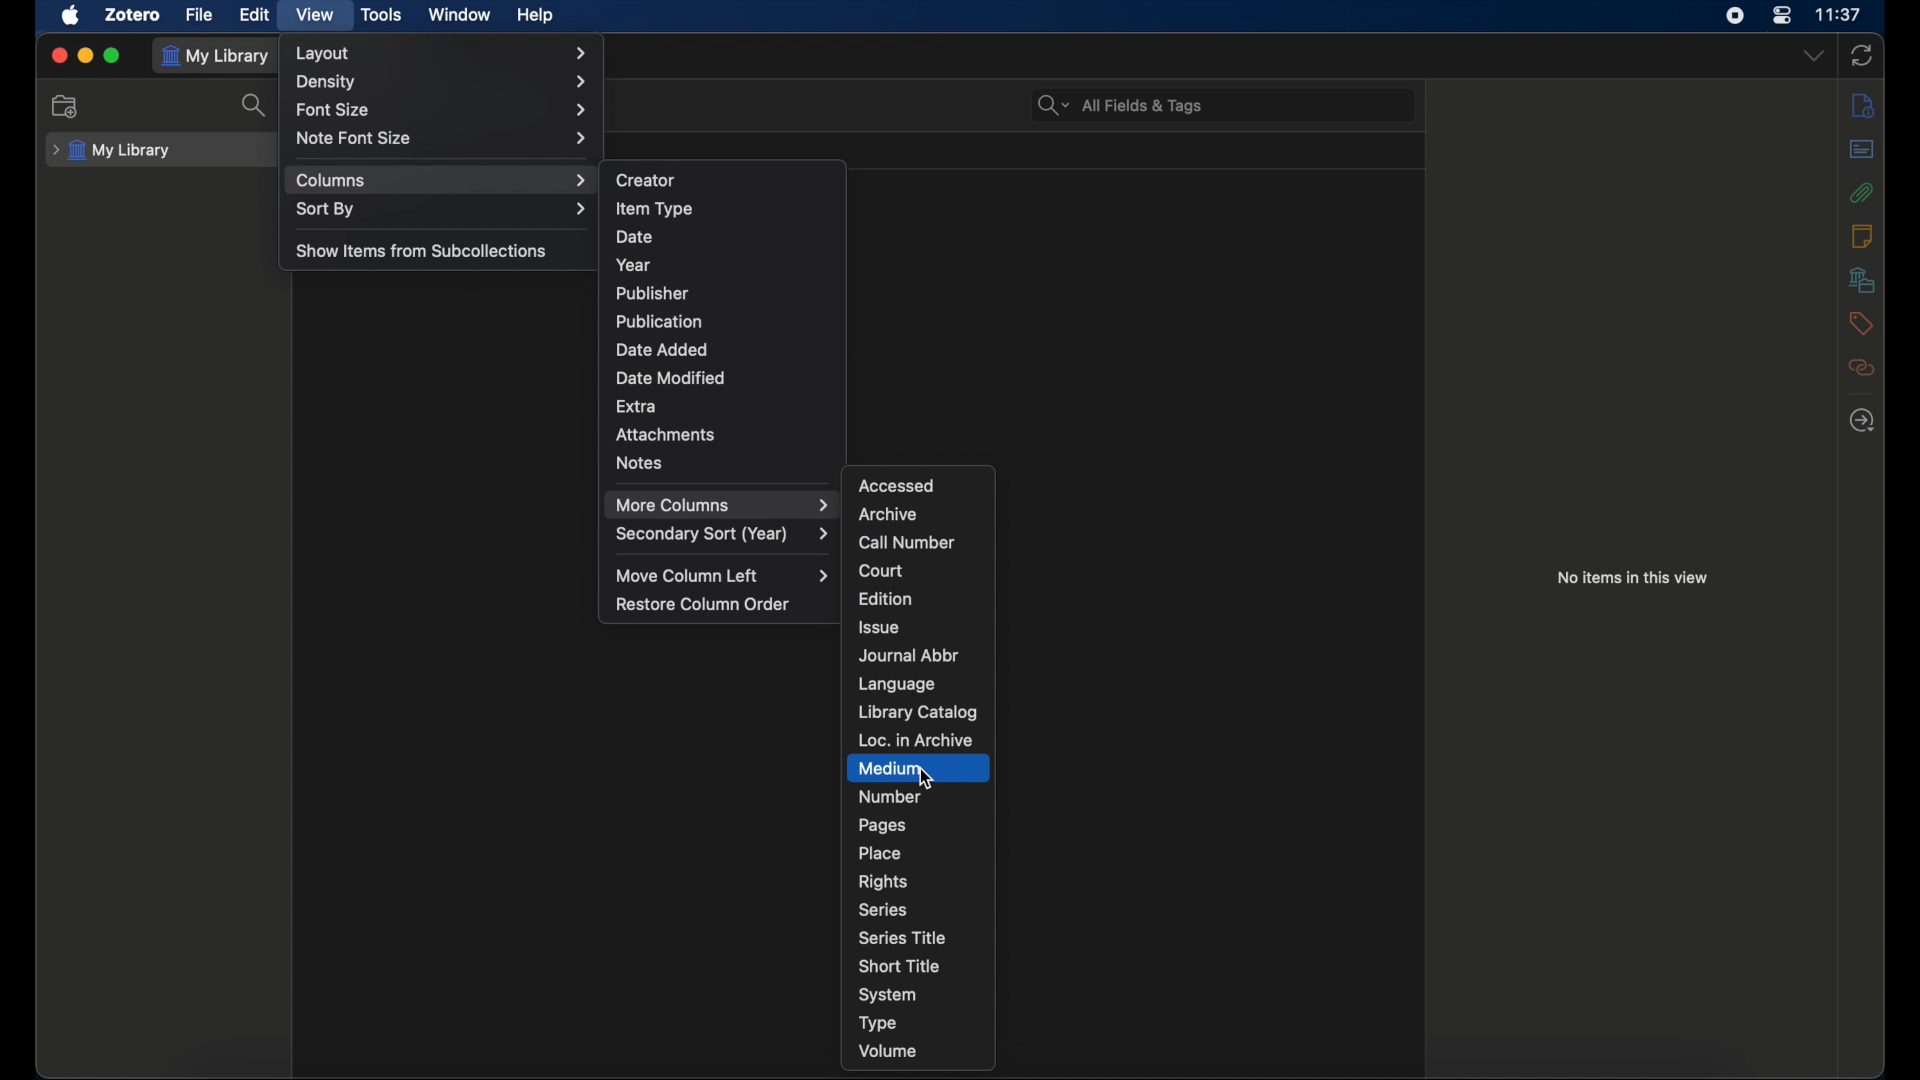  I want to click on year, so click(634, 265).